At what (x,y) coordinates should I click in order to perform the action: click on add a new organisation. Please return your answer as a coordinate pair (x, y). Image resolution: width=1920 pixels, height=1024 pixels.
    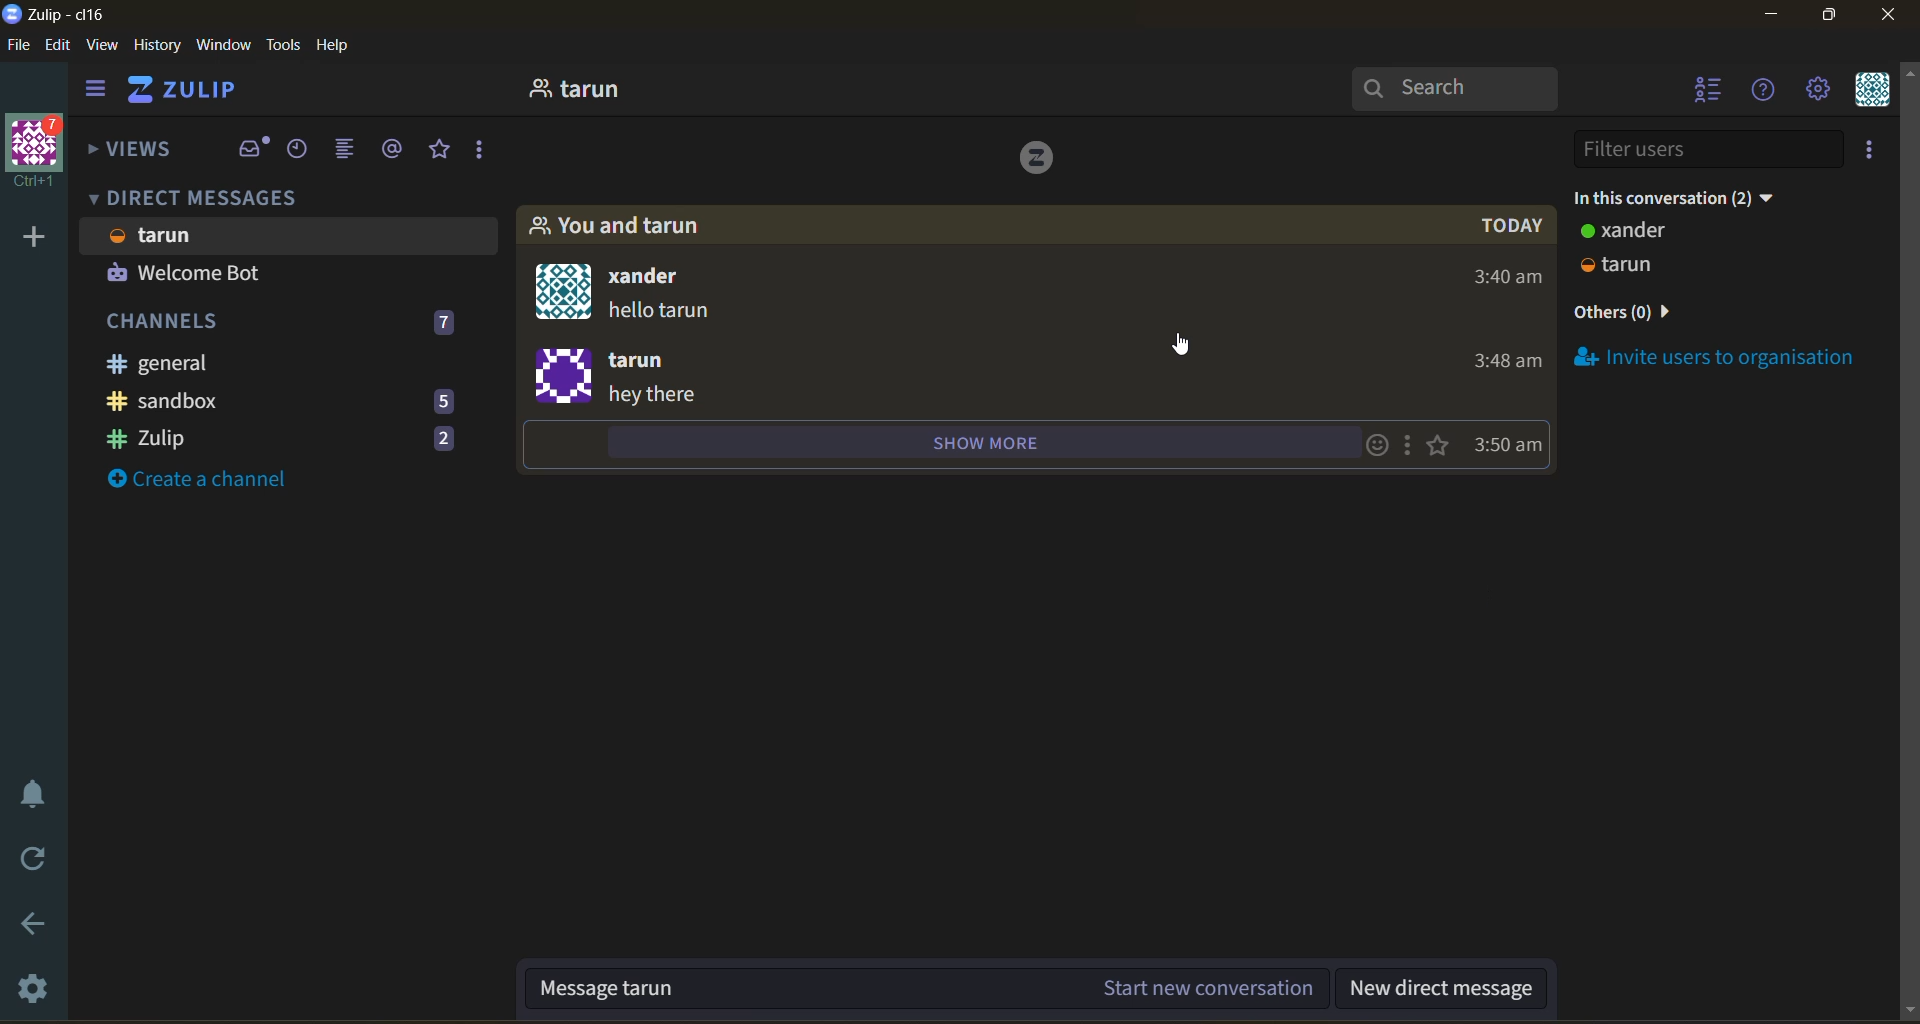
    Looking at the image, I should click on (29, 238).